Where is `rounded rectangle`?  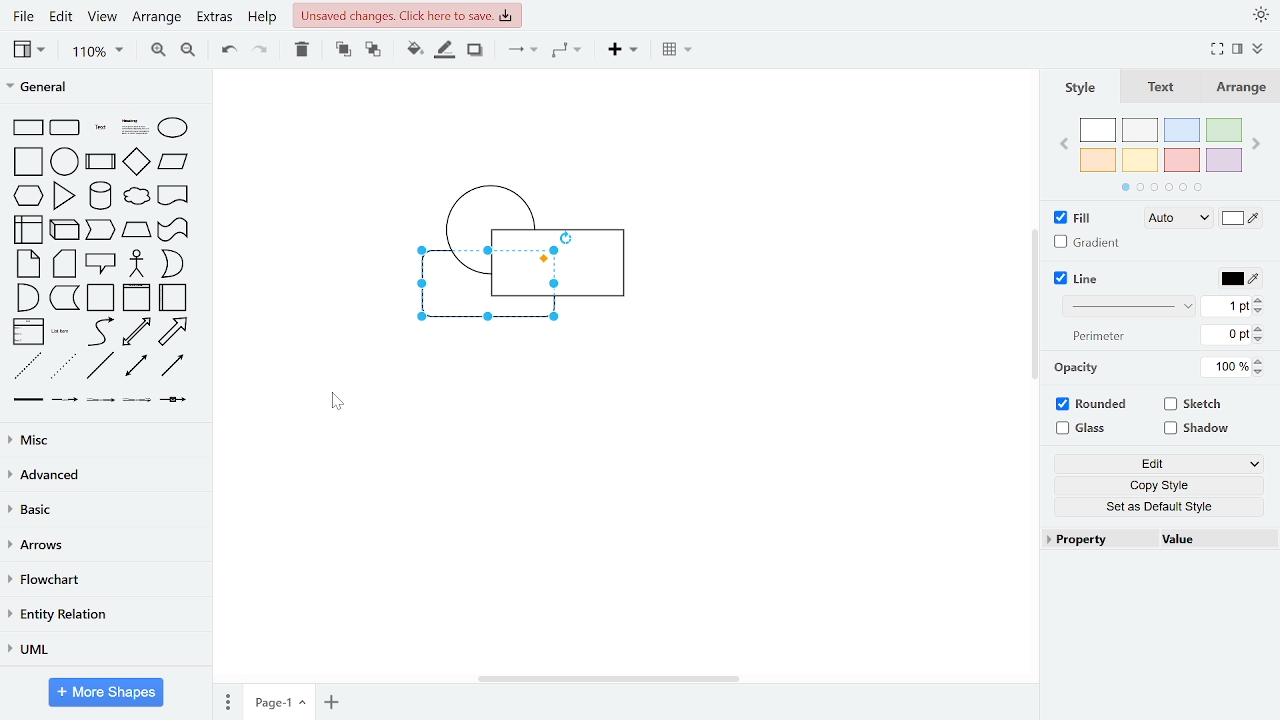 rounded rectangle is located at coordinates (65, 128).